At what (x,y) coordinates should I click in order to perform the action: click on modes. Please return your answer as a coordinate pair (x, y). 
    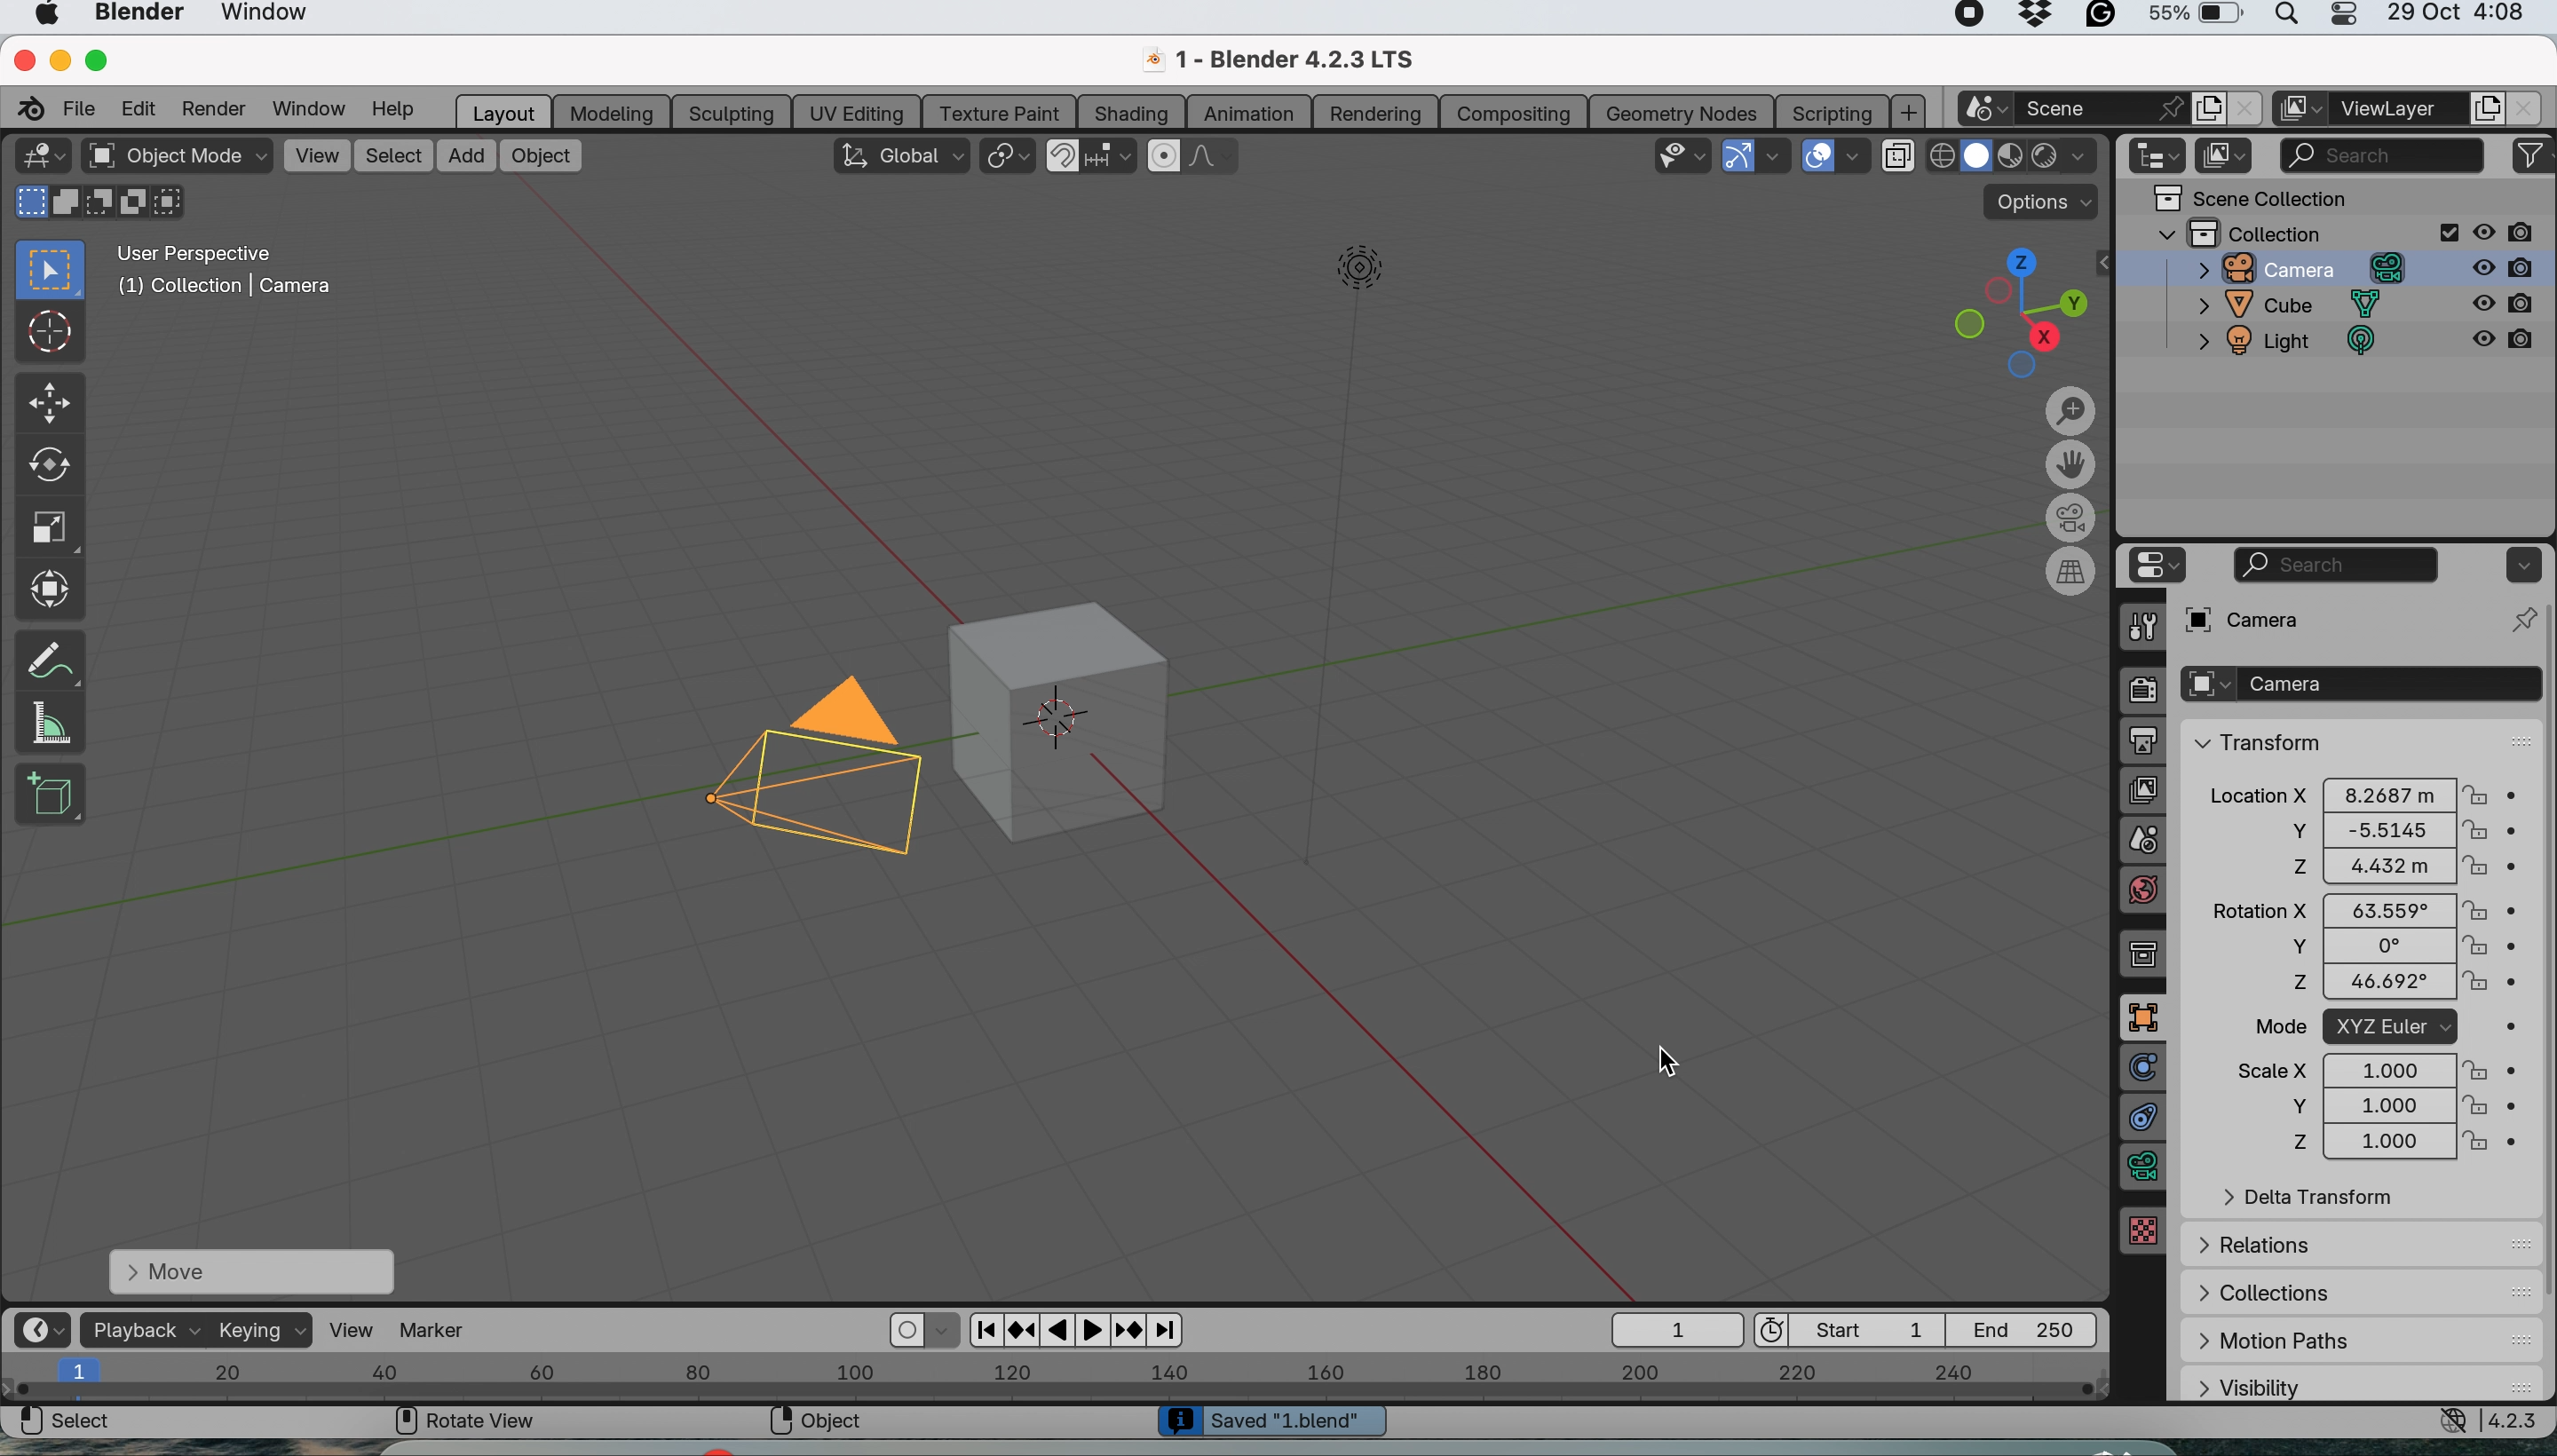
    Looking at the image, I should click on (94, 204).